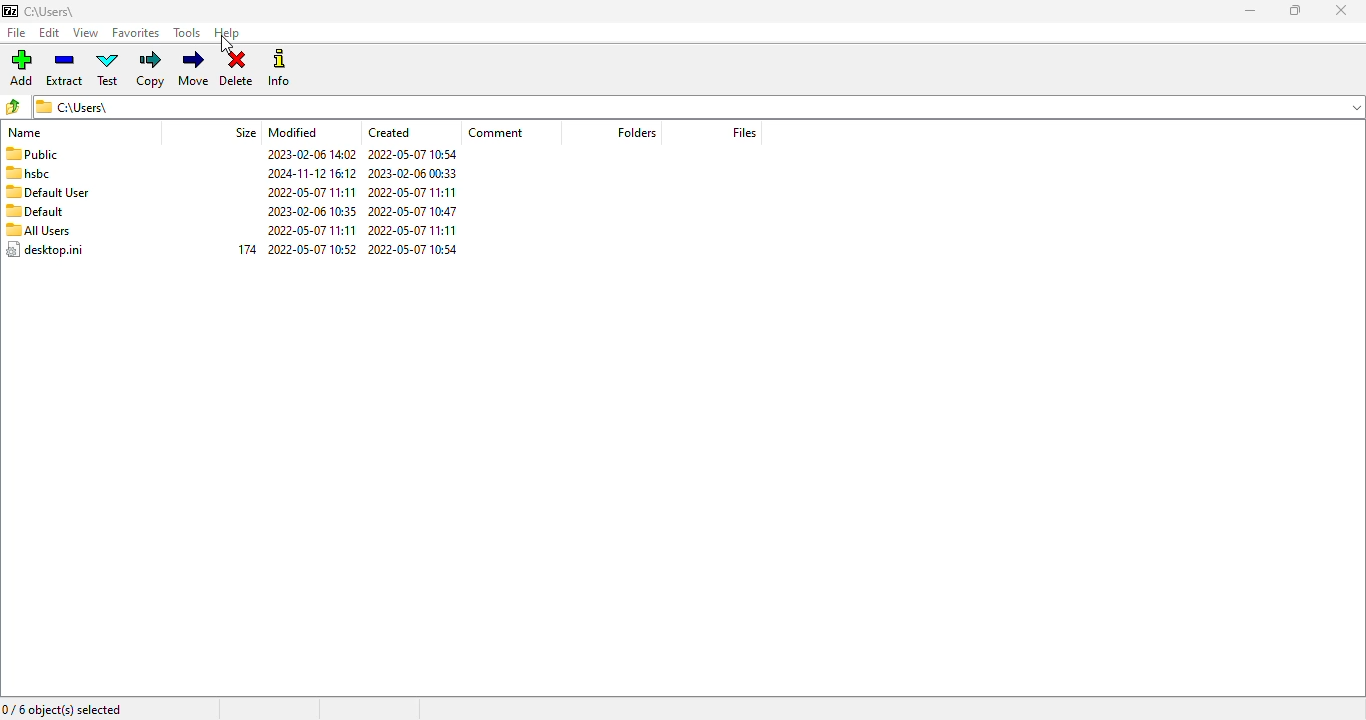  What do you see at coordinates (1357, 106) in the screenshot?
I see `dropdown` at bounding box center [1357, 106].